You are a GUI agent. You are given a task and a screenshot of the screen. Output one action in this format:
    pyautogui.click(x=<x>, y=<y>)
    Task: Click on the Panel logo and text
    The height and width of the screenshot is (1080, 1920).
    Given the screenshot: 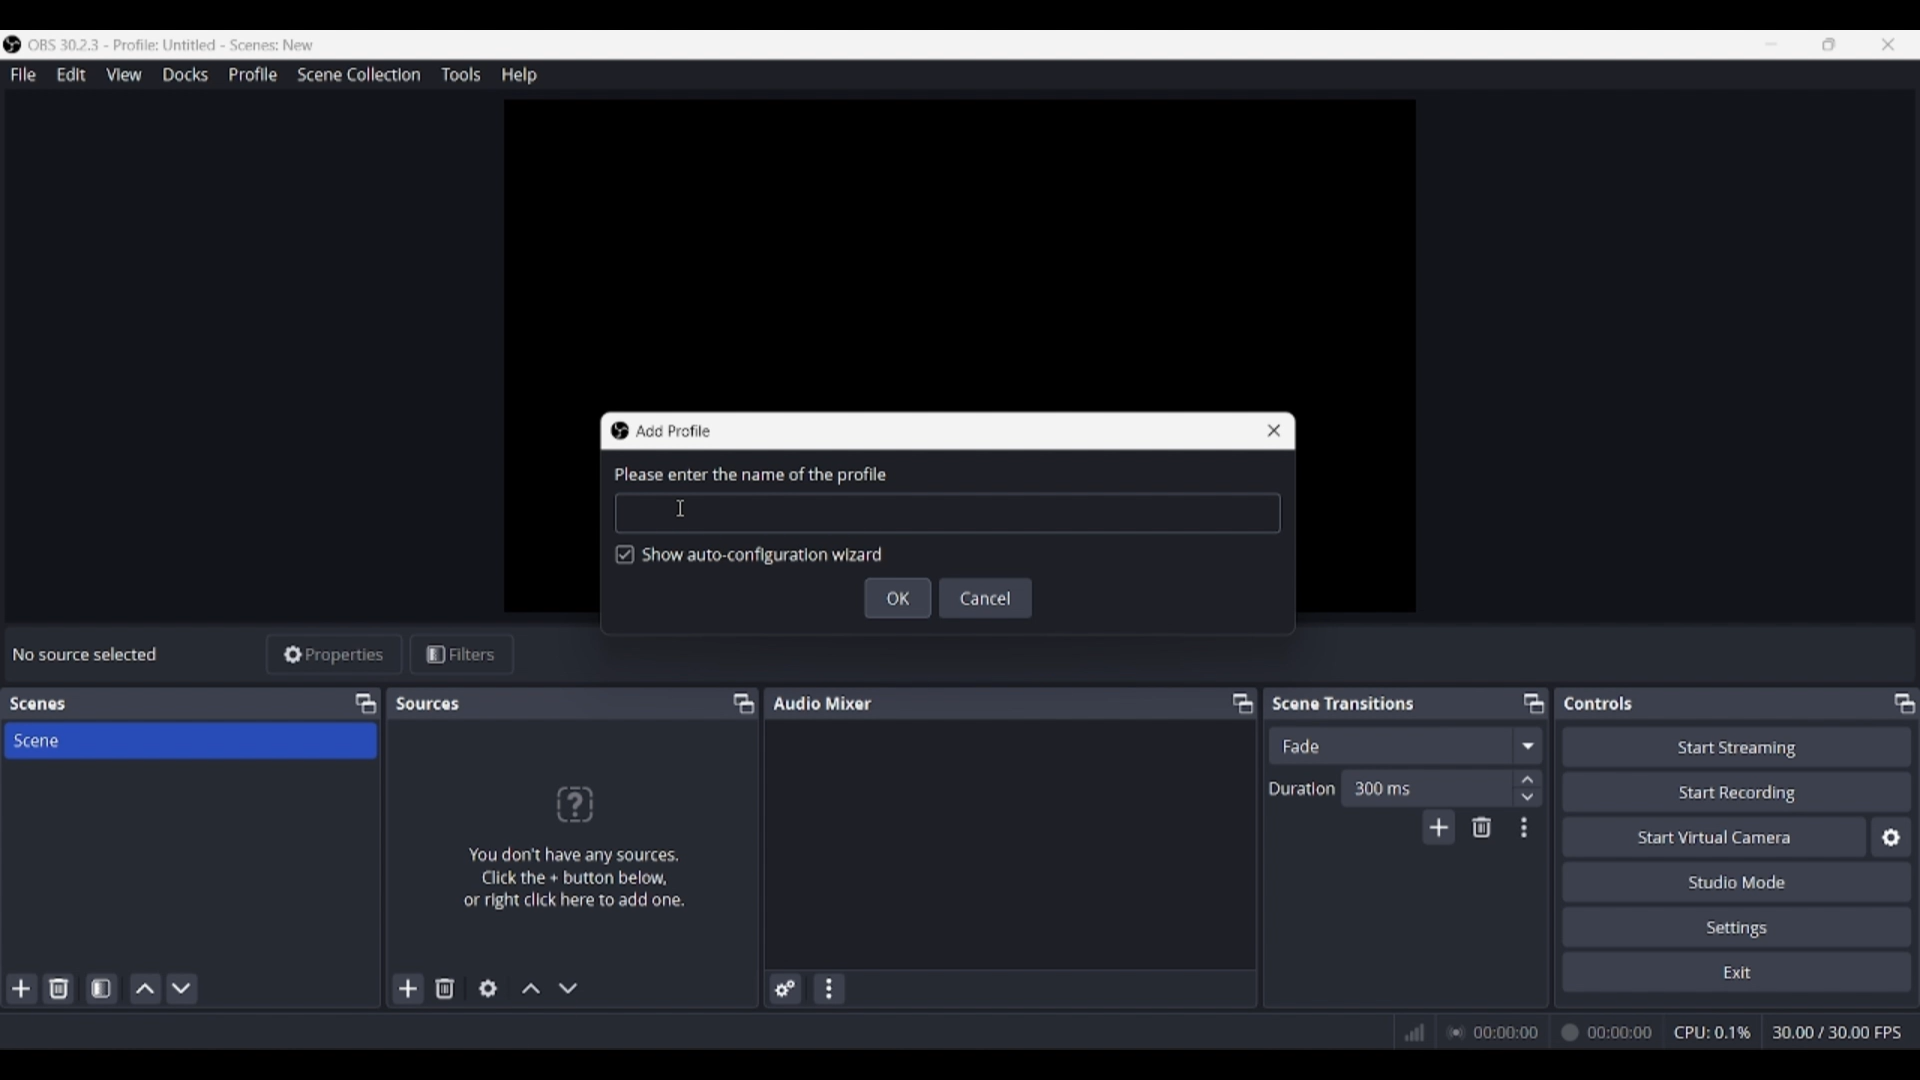 What is the action you would take?
    pyautogui.click(x=572, y=846)
    